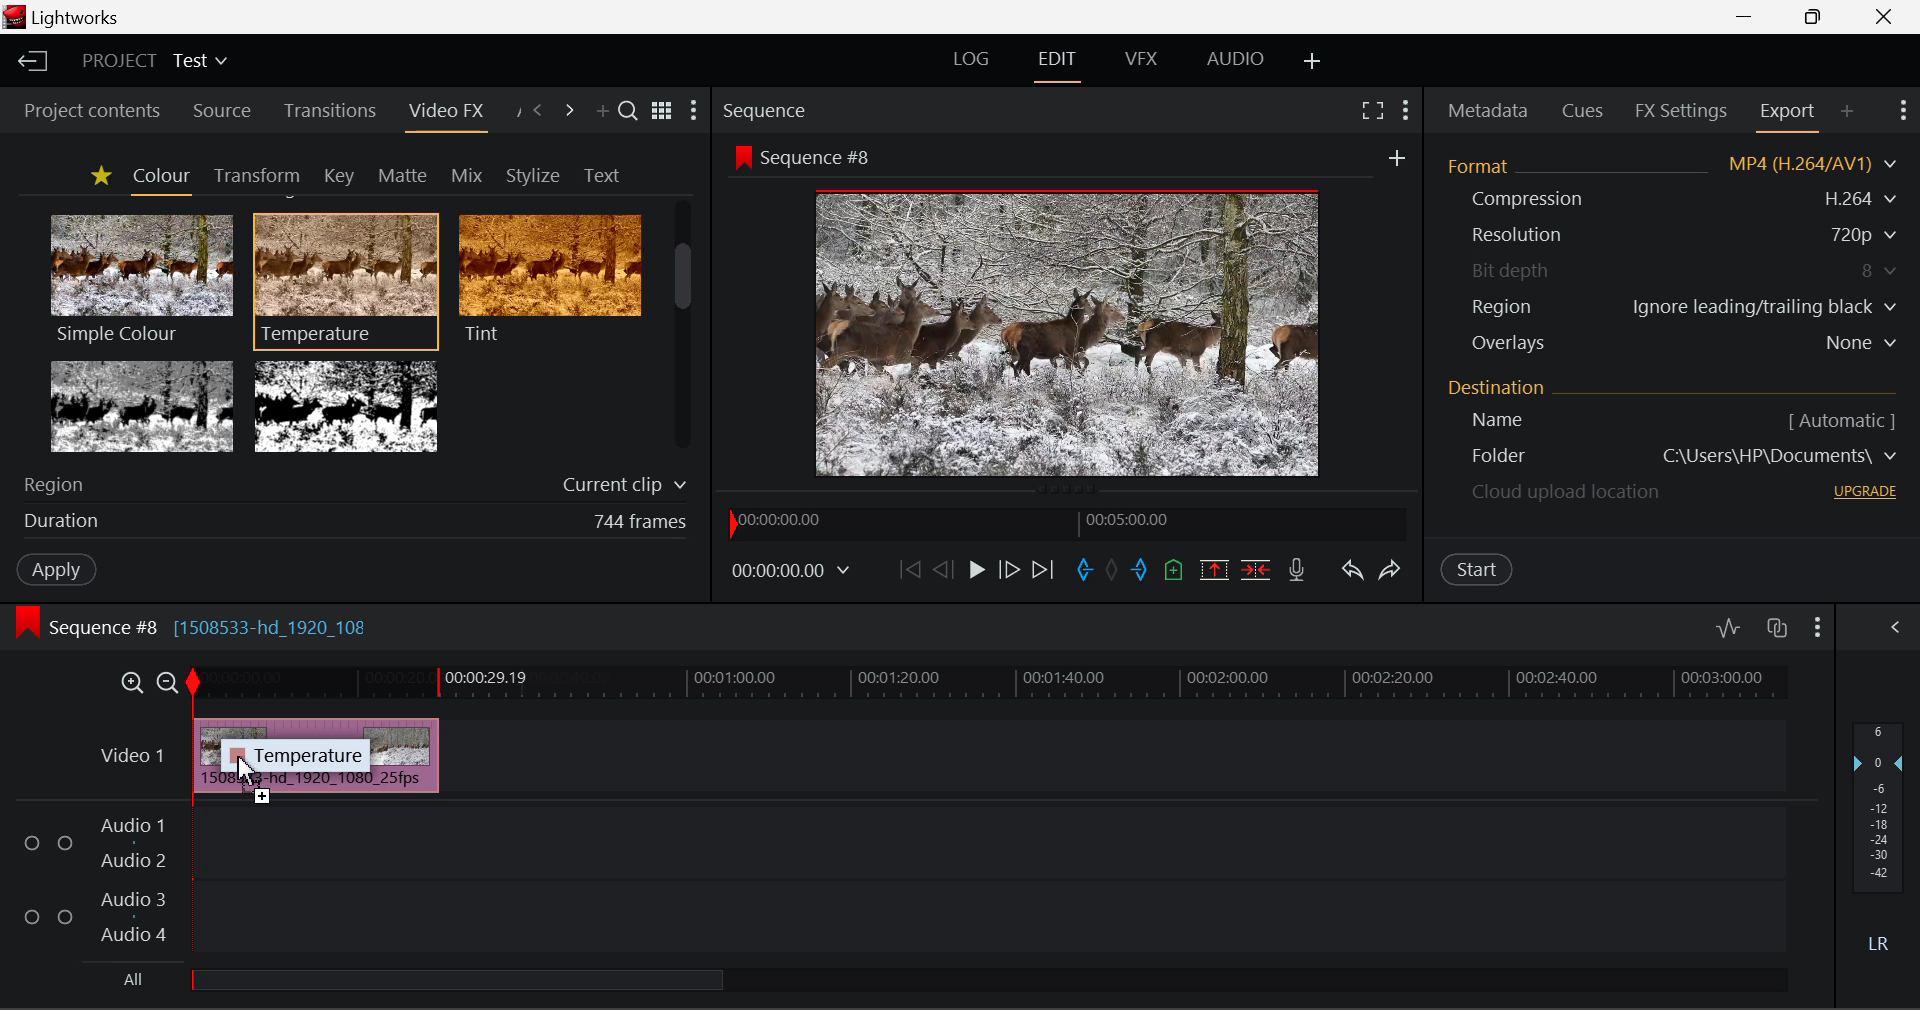 Image resolution: width=1920 pixels, height=1010 pixels. What do you see at coordinates (143, 405) in the screenshot?
I see `Tri-tone` at bounding box center [143, 405].